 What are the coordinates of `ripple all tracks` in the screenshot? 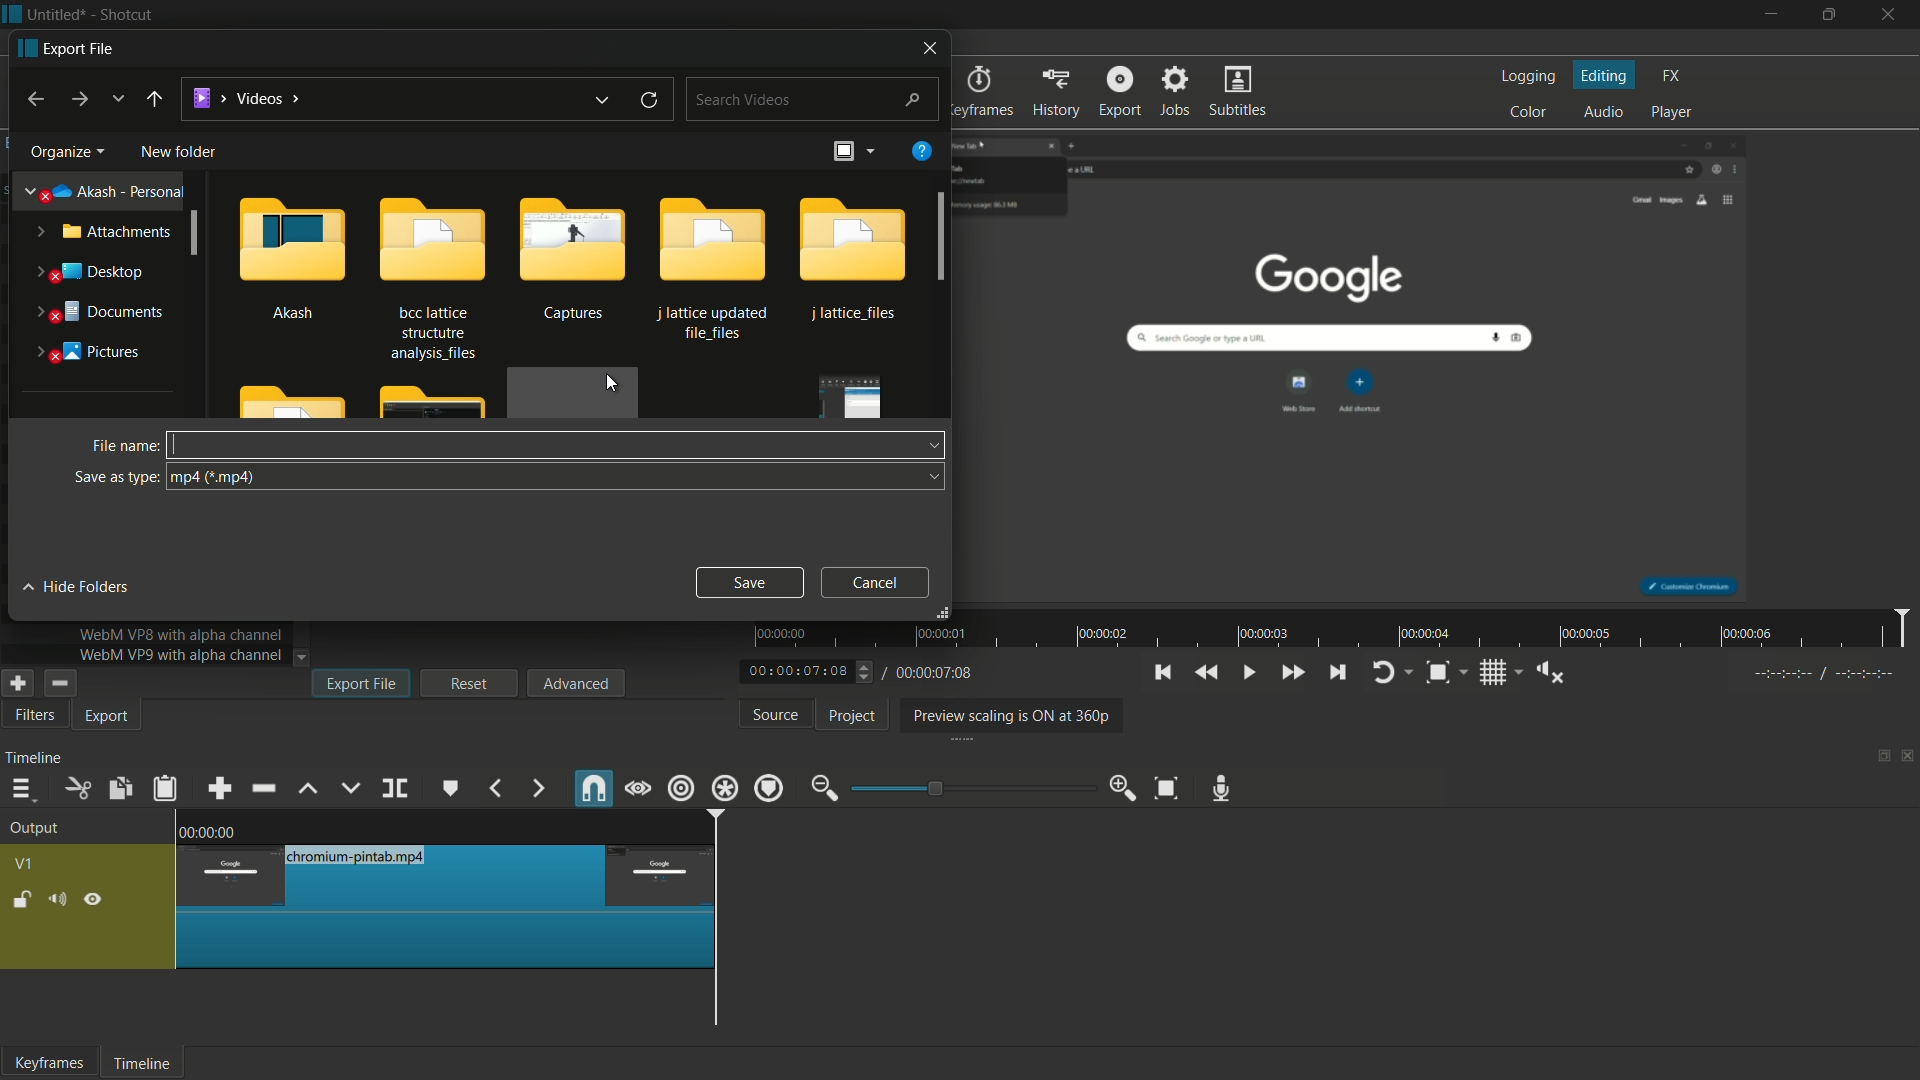 It's located at (723, 788).